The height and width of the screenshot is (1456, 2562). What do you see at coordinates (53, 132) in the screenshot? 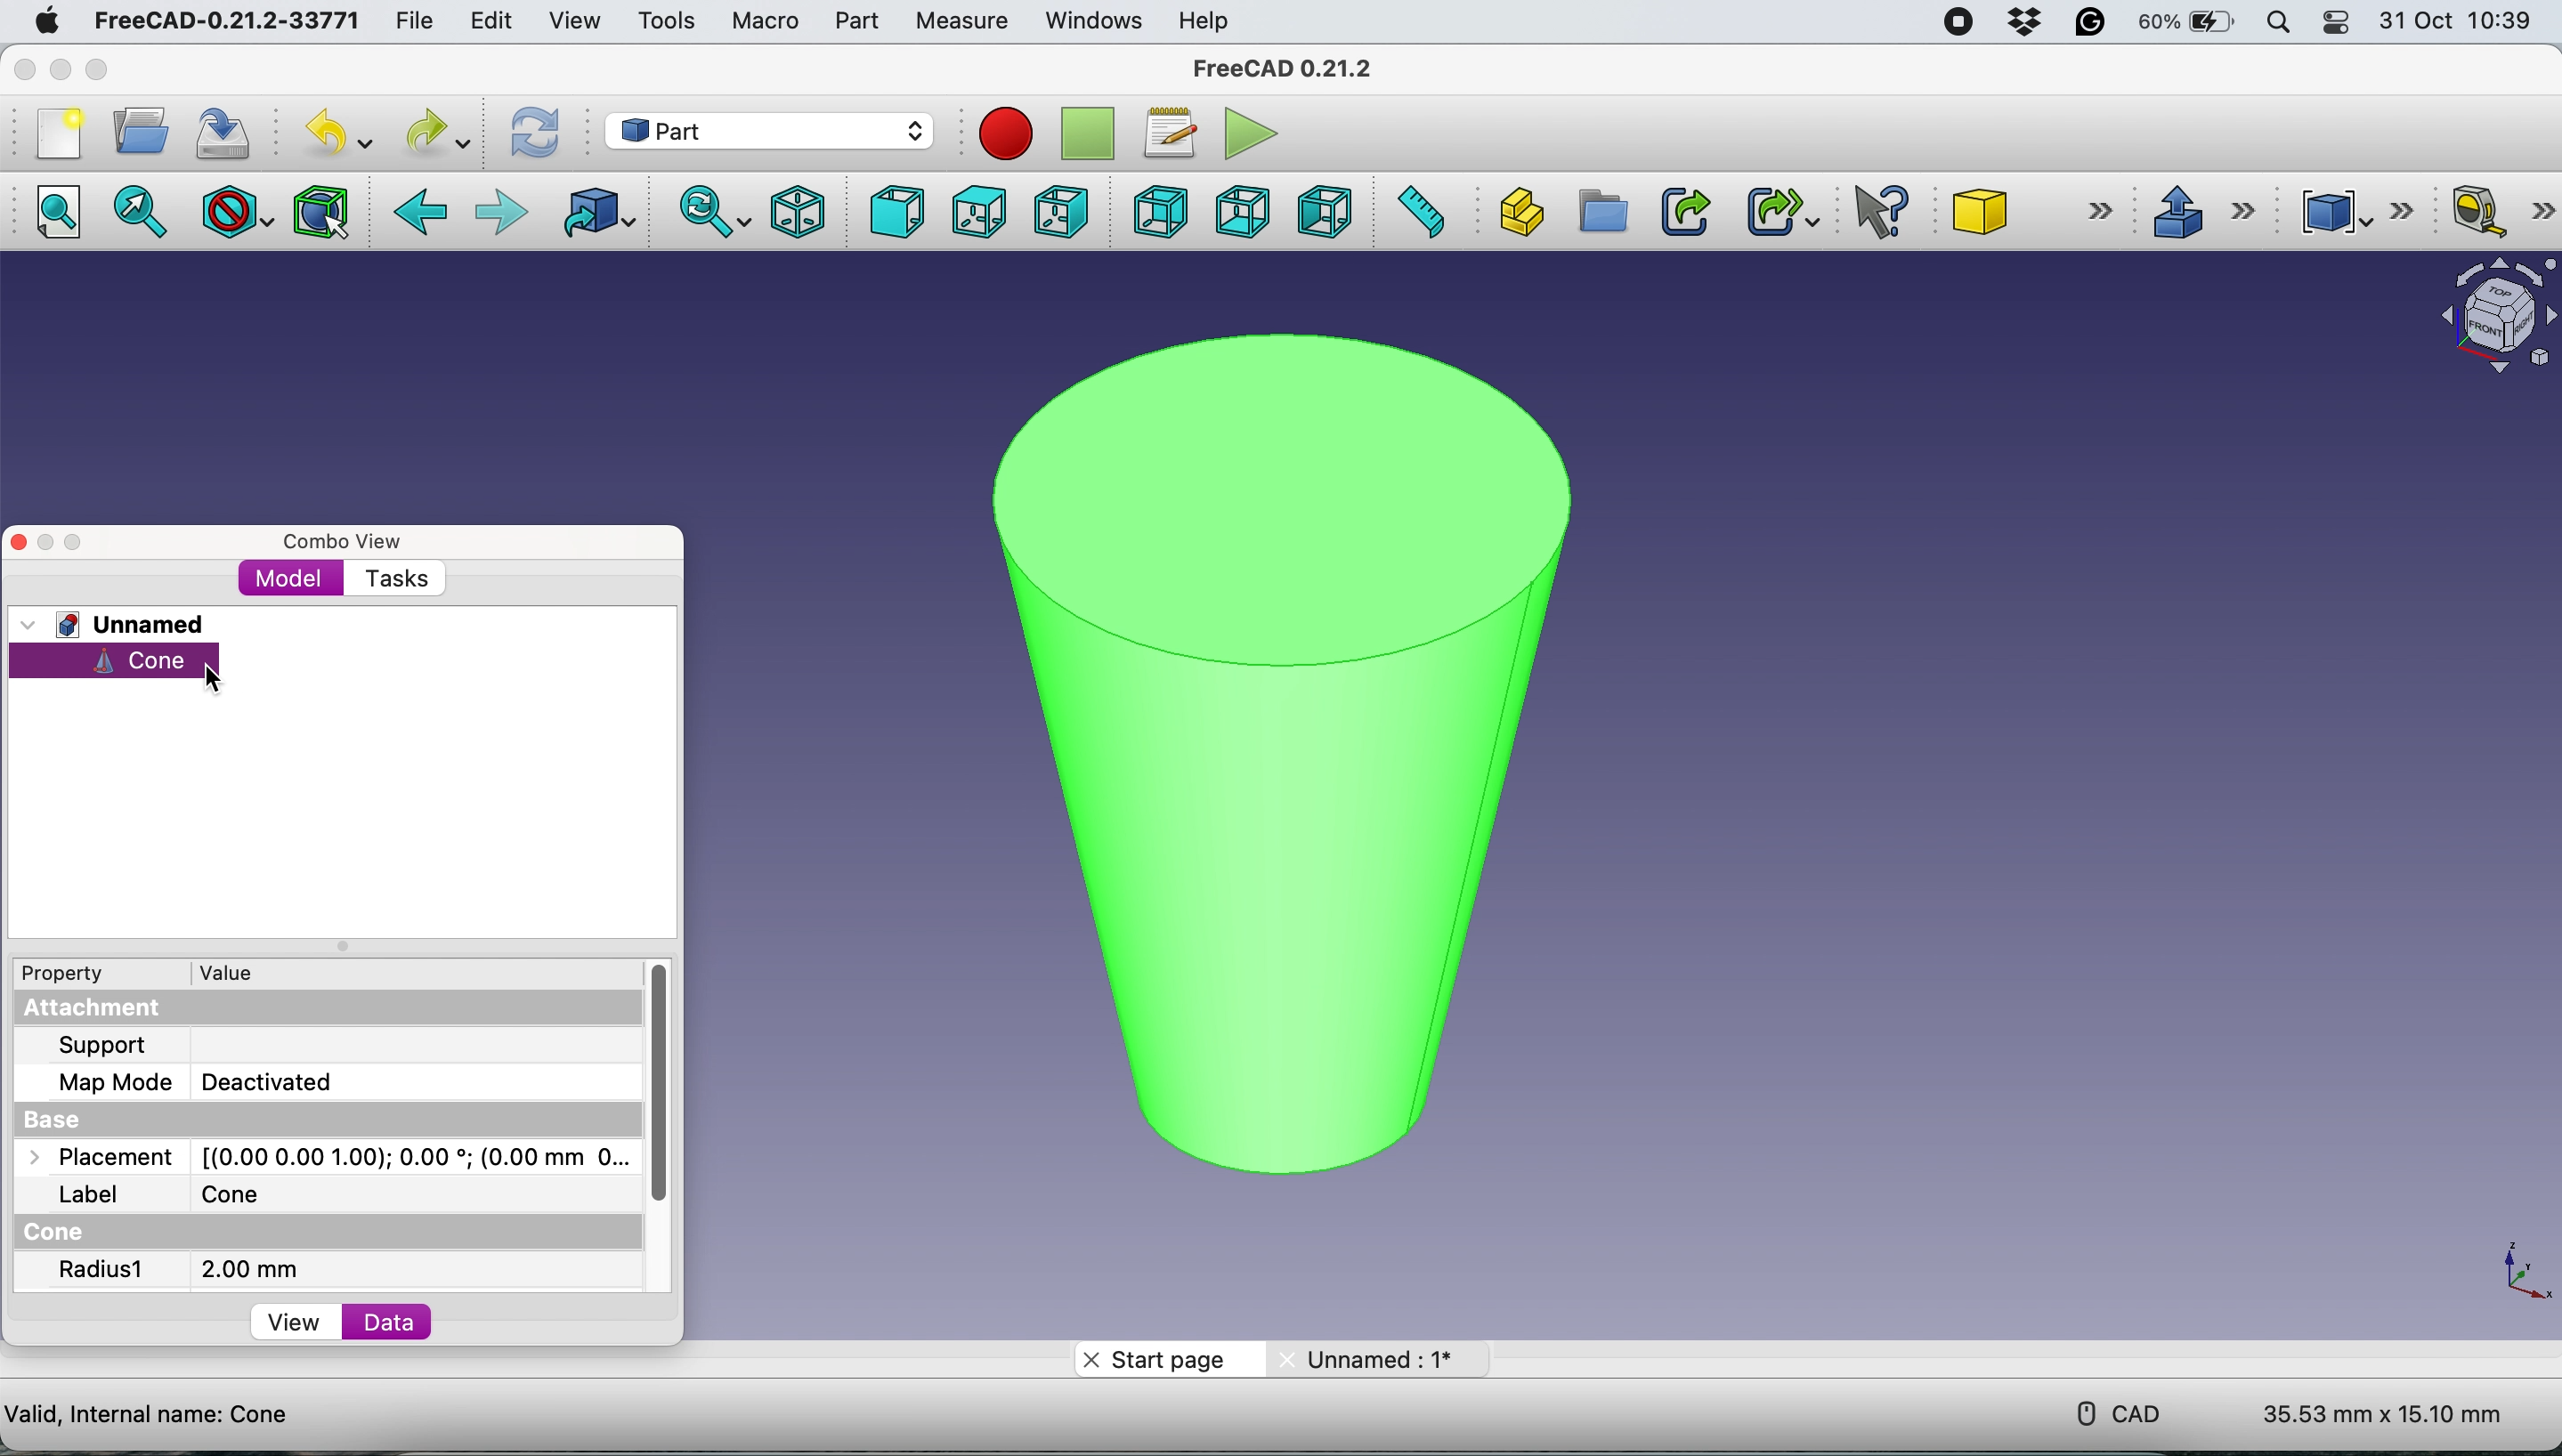
I see `new` at bounding box center [53, 132].